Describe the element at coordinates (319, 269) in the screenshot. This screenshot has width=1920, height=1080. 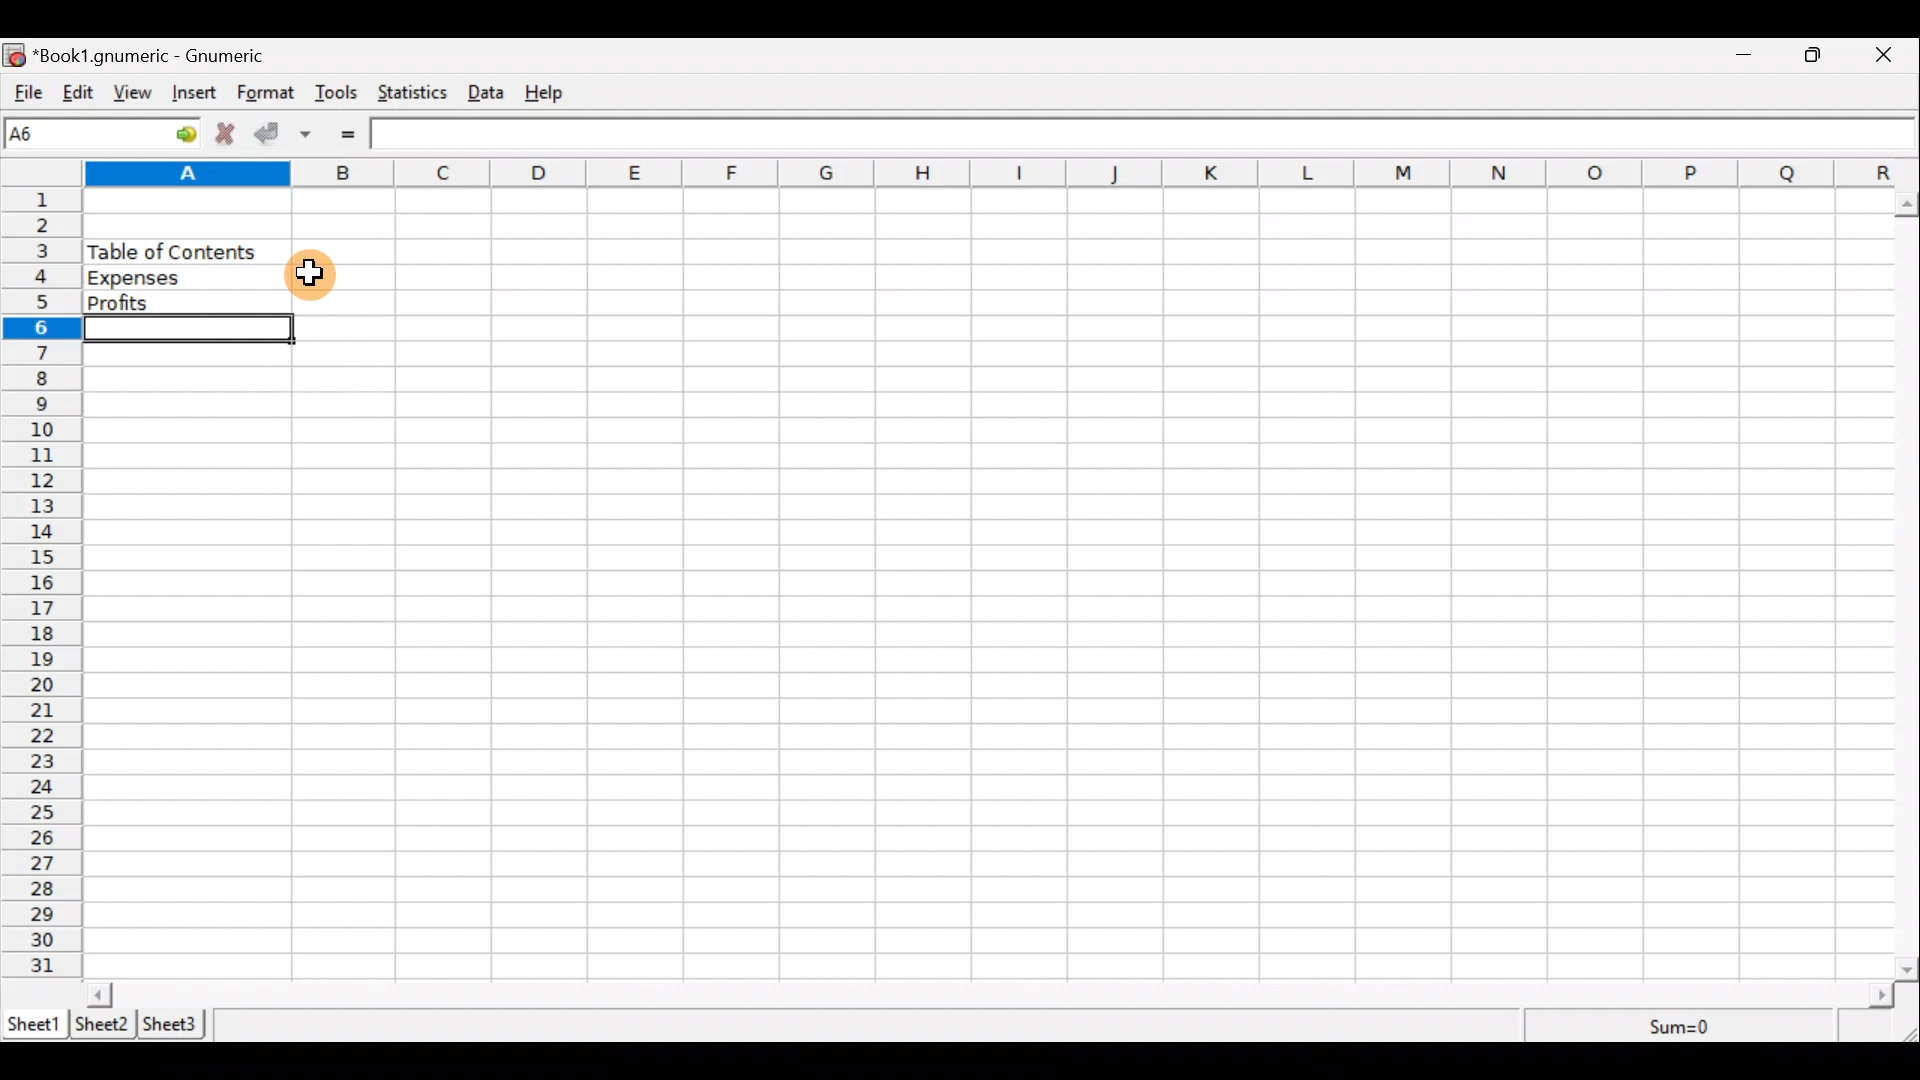
I see `Cursor hovering on cell B4` at that location.